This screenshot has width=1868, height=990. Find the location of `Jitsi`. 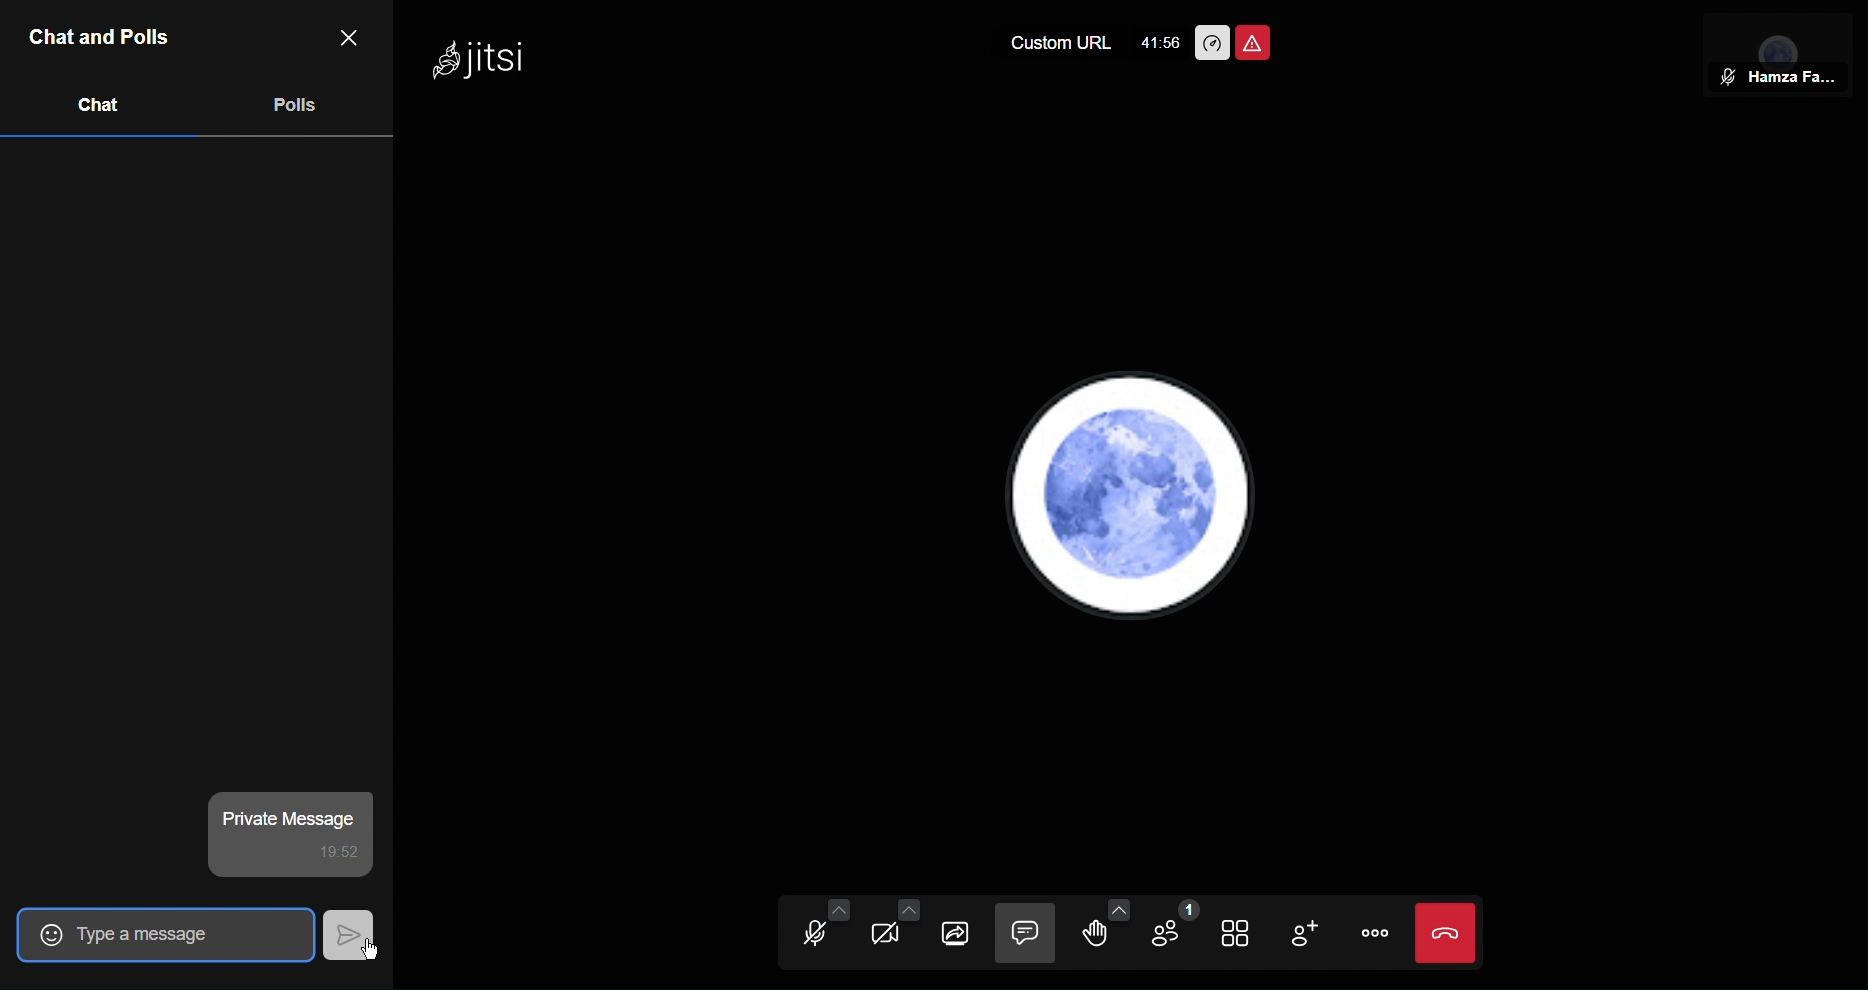

Jitsi is located at coordinates (484, 57).